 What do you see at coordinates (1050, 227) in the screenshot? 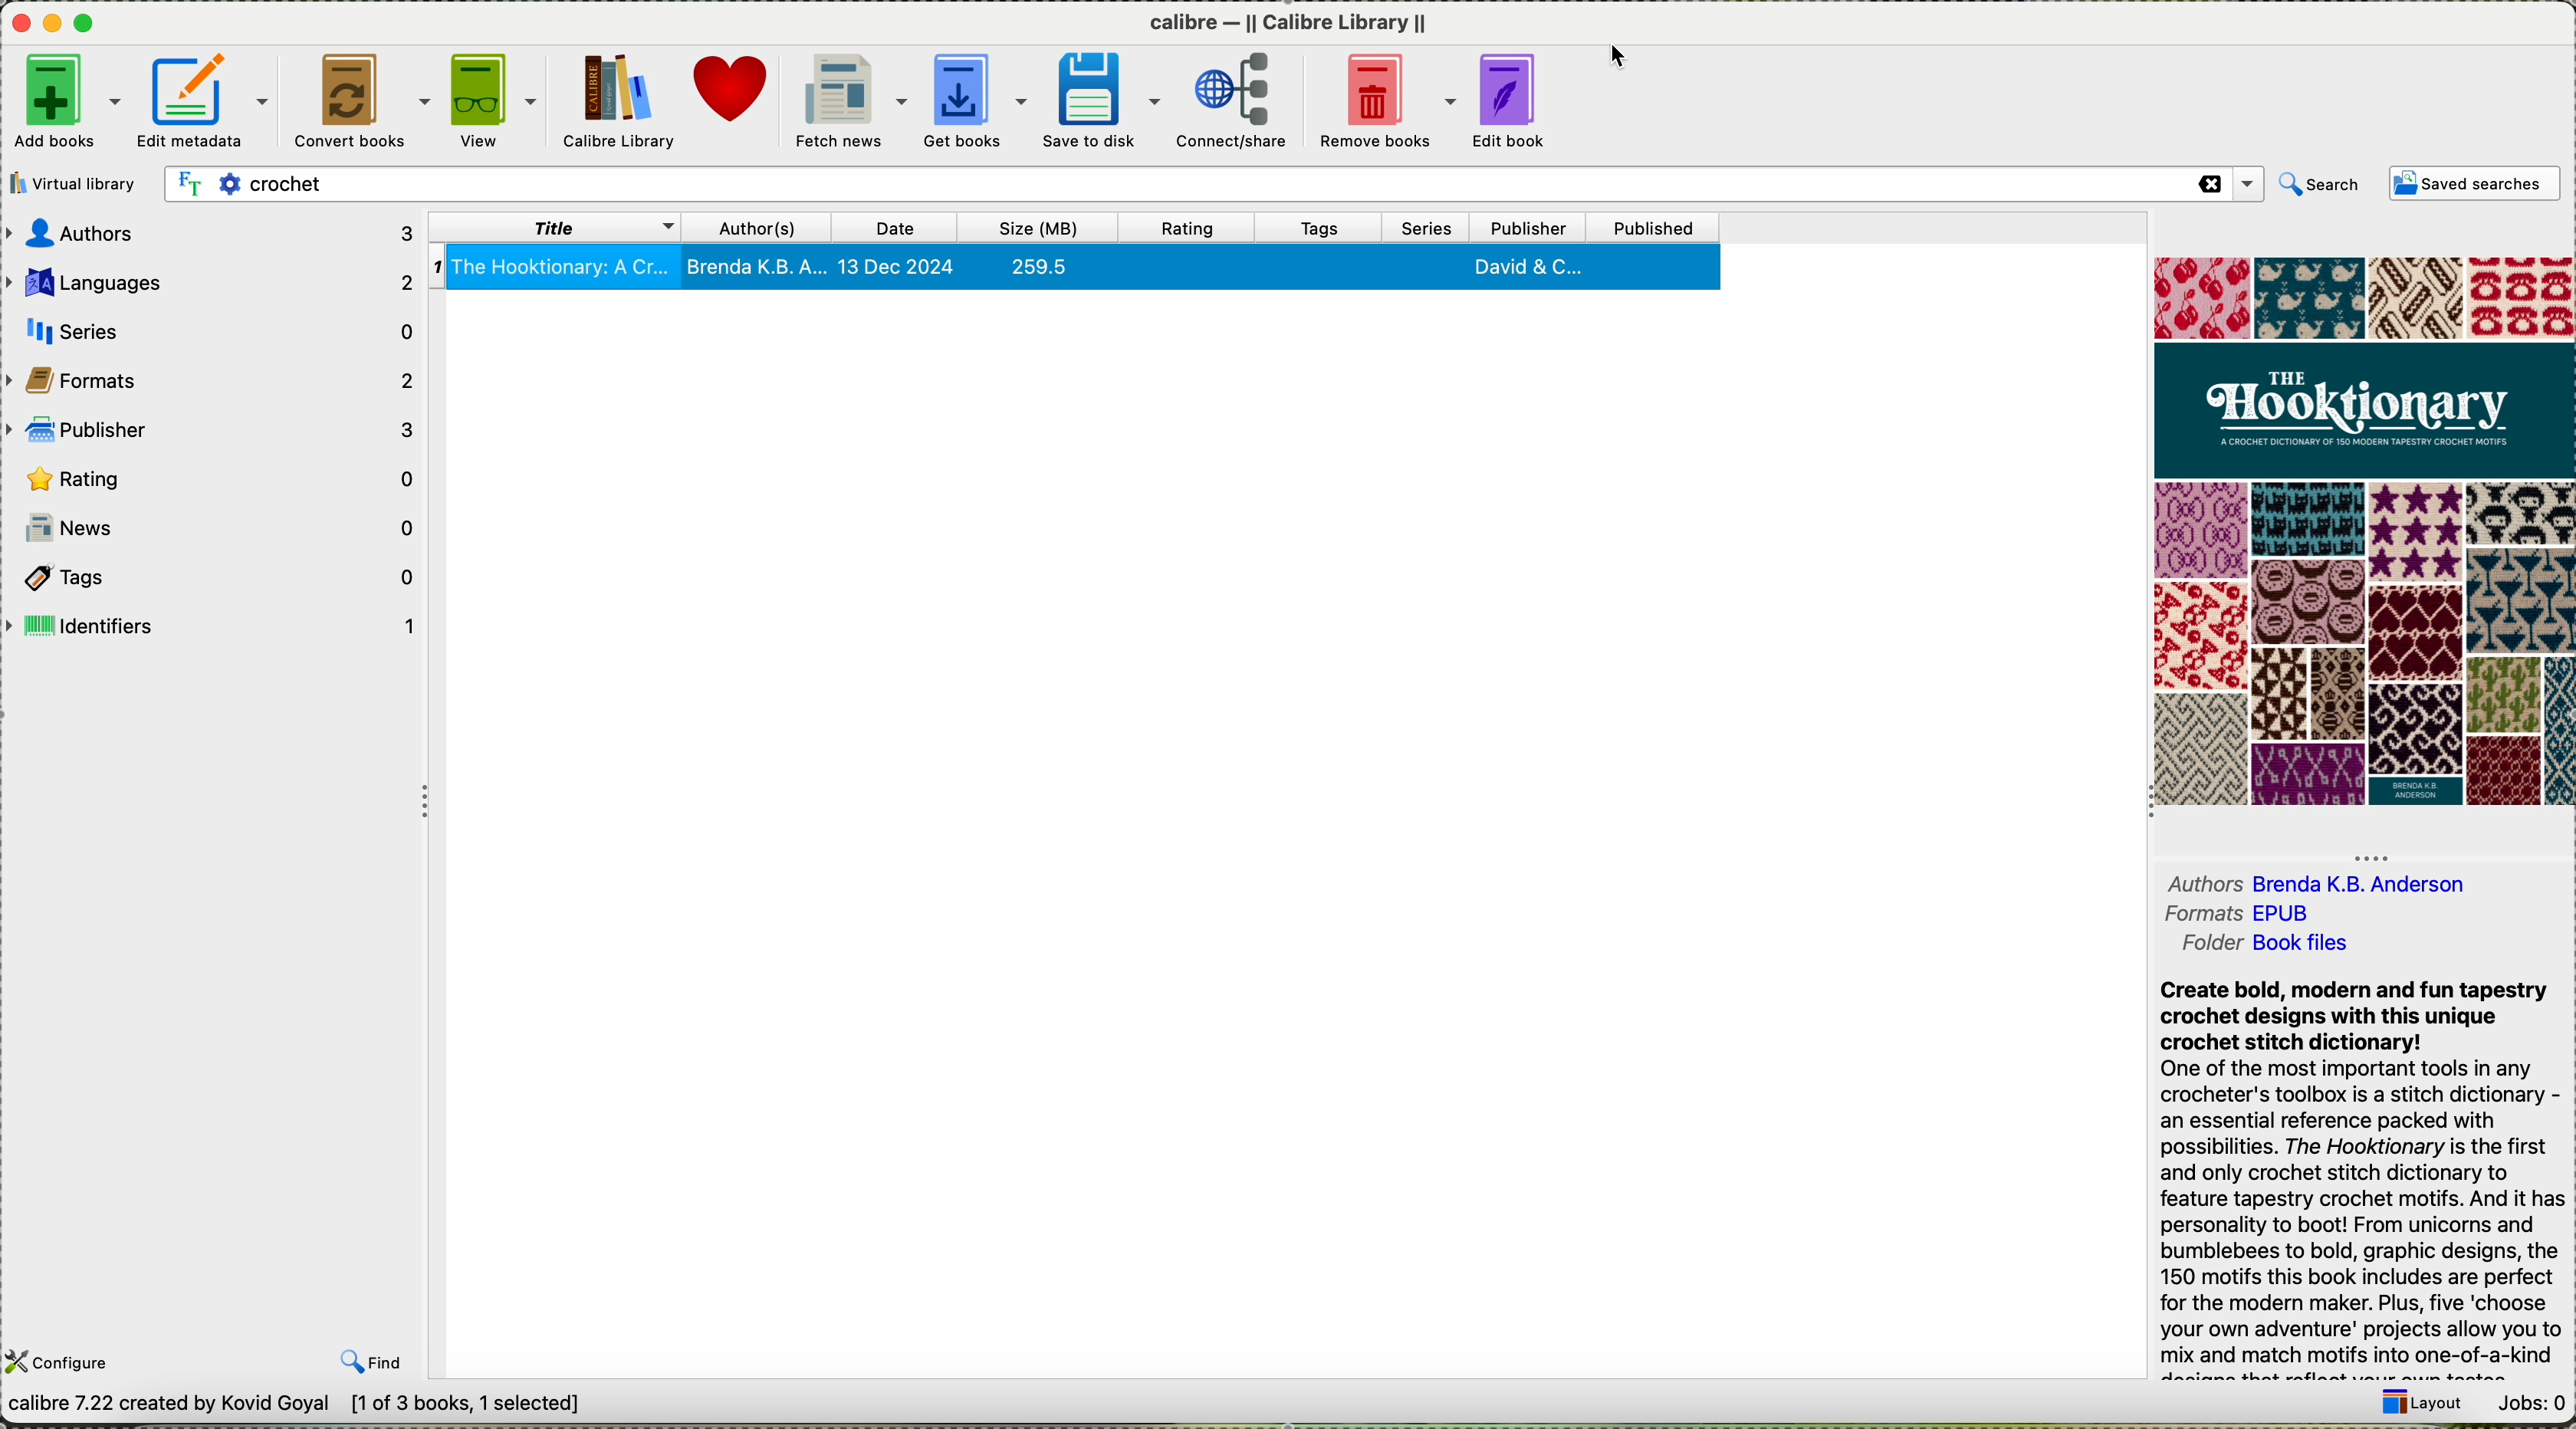
I see `Size (MB)` at bounding box center [1050, 227].